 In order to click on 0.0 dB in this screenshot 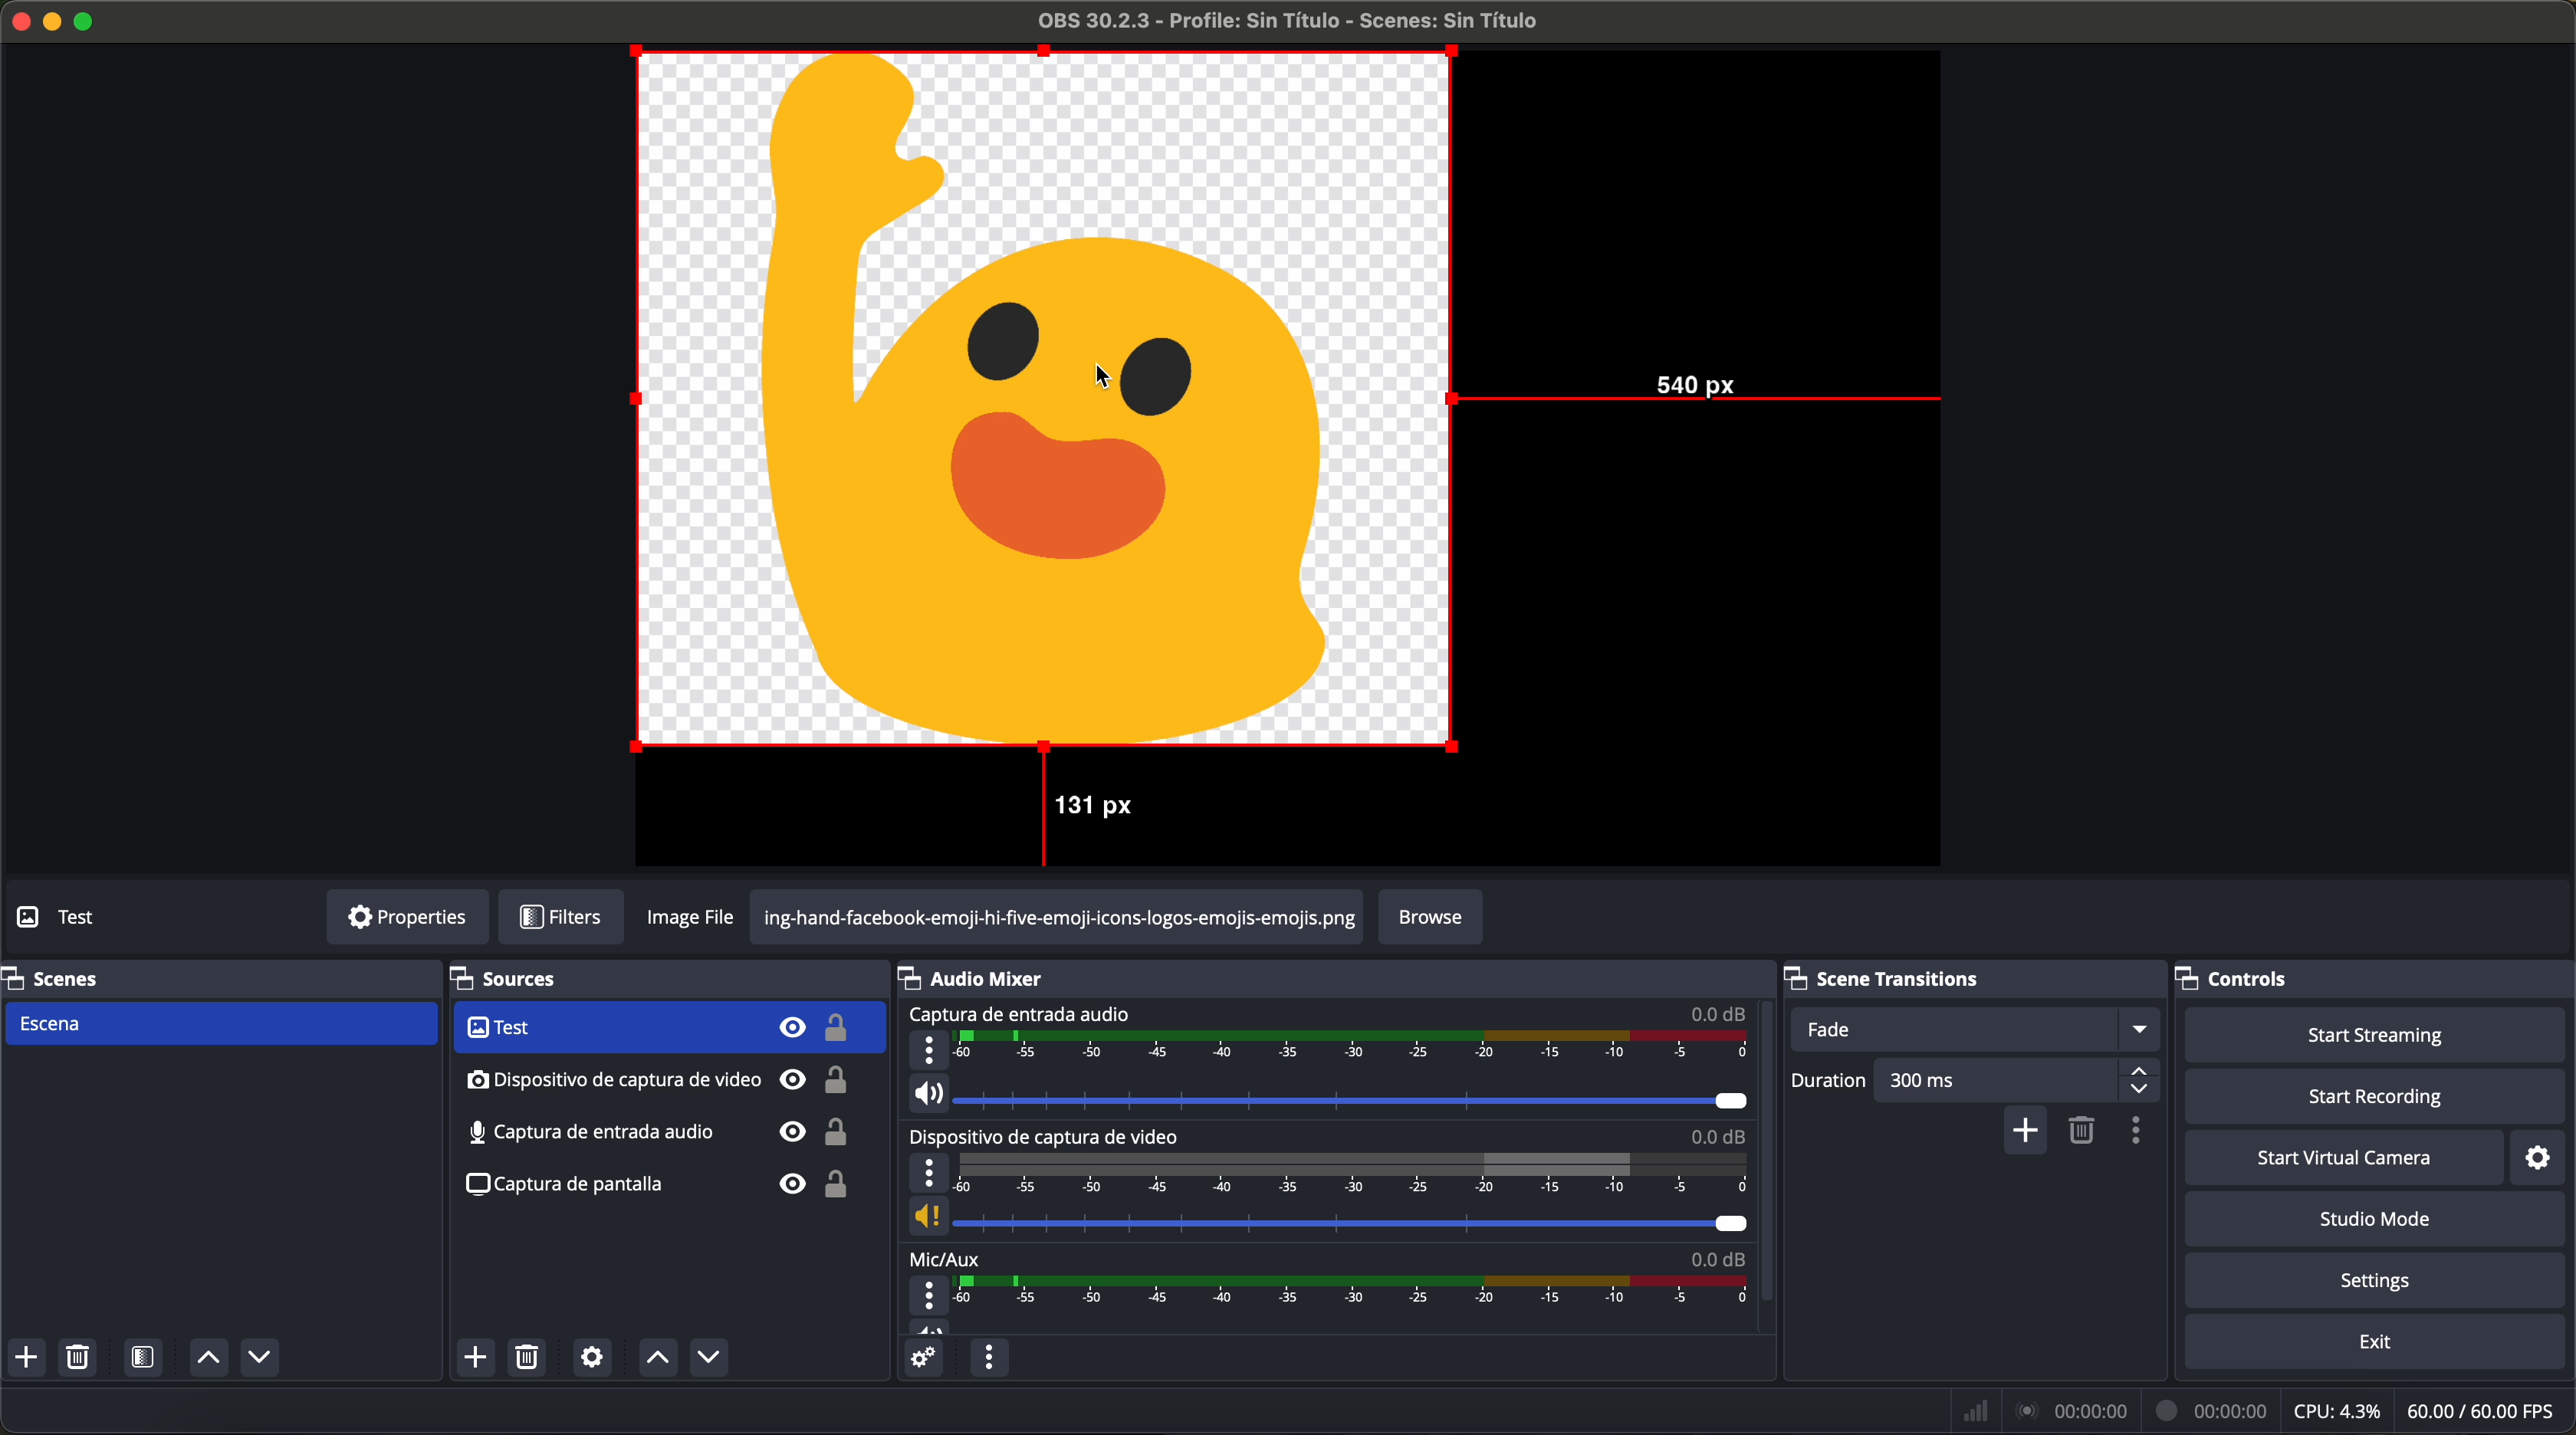, I will do `click(1717, 1255)`.